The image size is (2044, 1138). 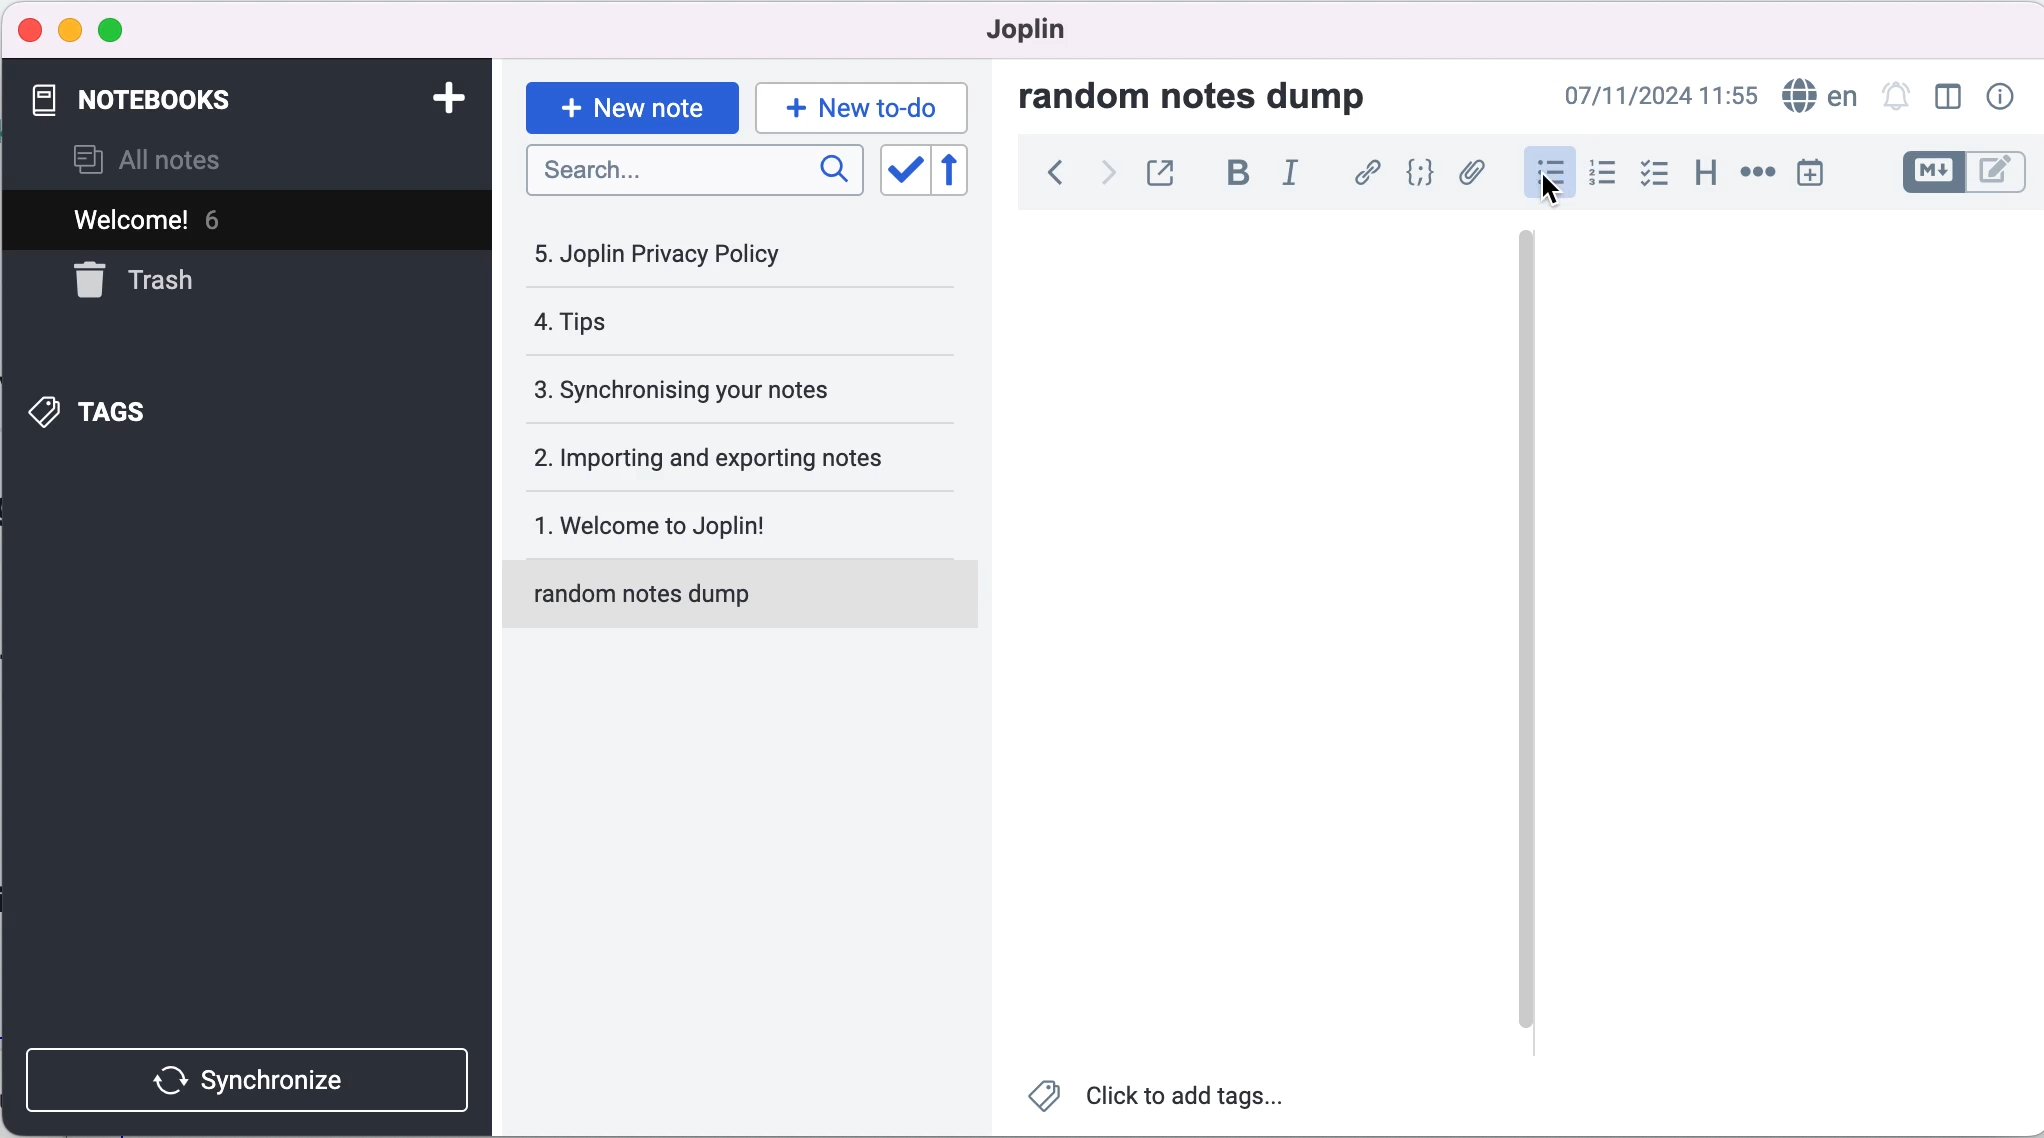 I want to click on toggle sort order field, so click(x=902, y=170).